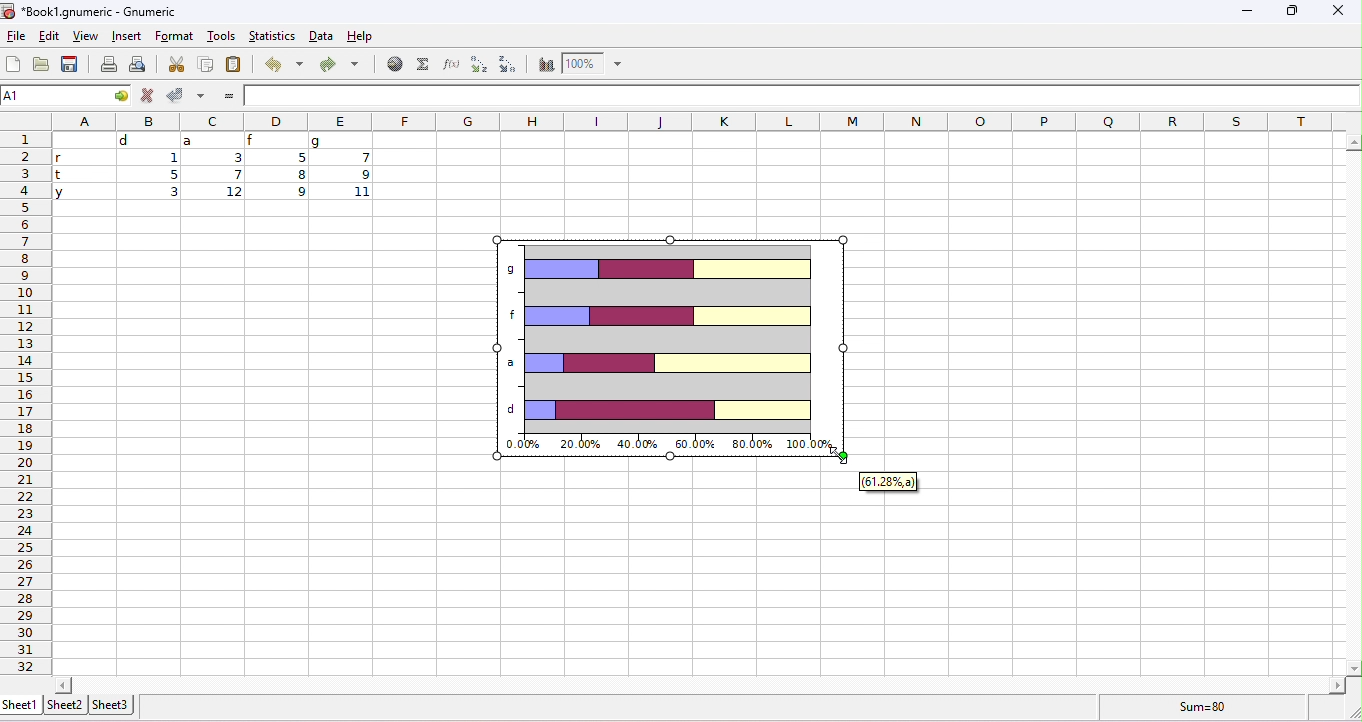  I want to click on row numbers, so click(24, 405).